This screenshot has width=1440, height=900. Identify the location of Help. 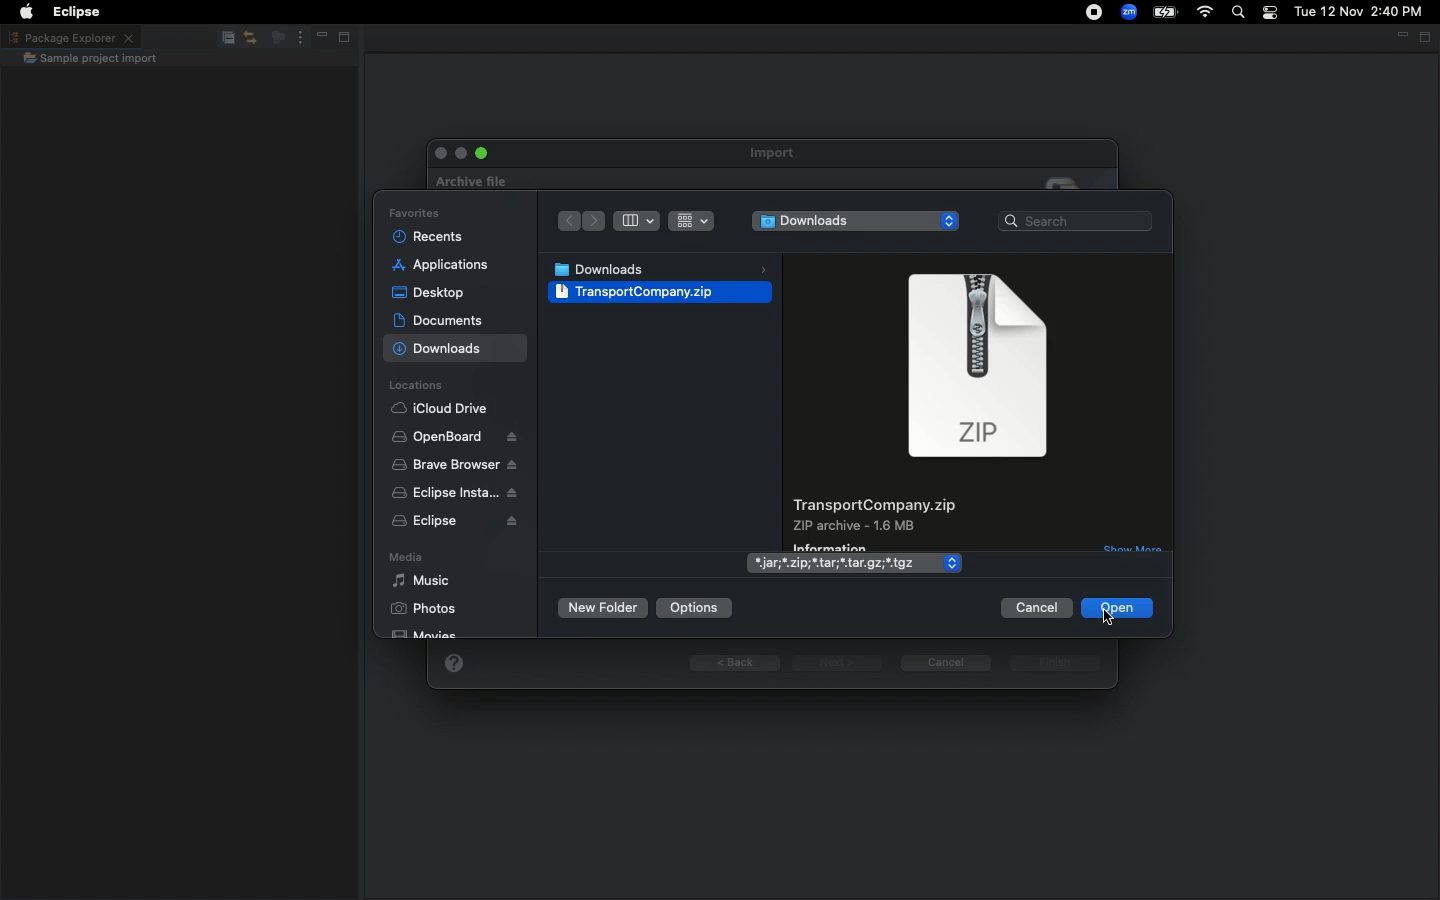
(453, 661).